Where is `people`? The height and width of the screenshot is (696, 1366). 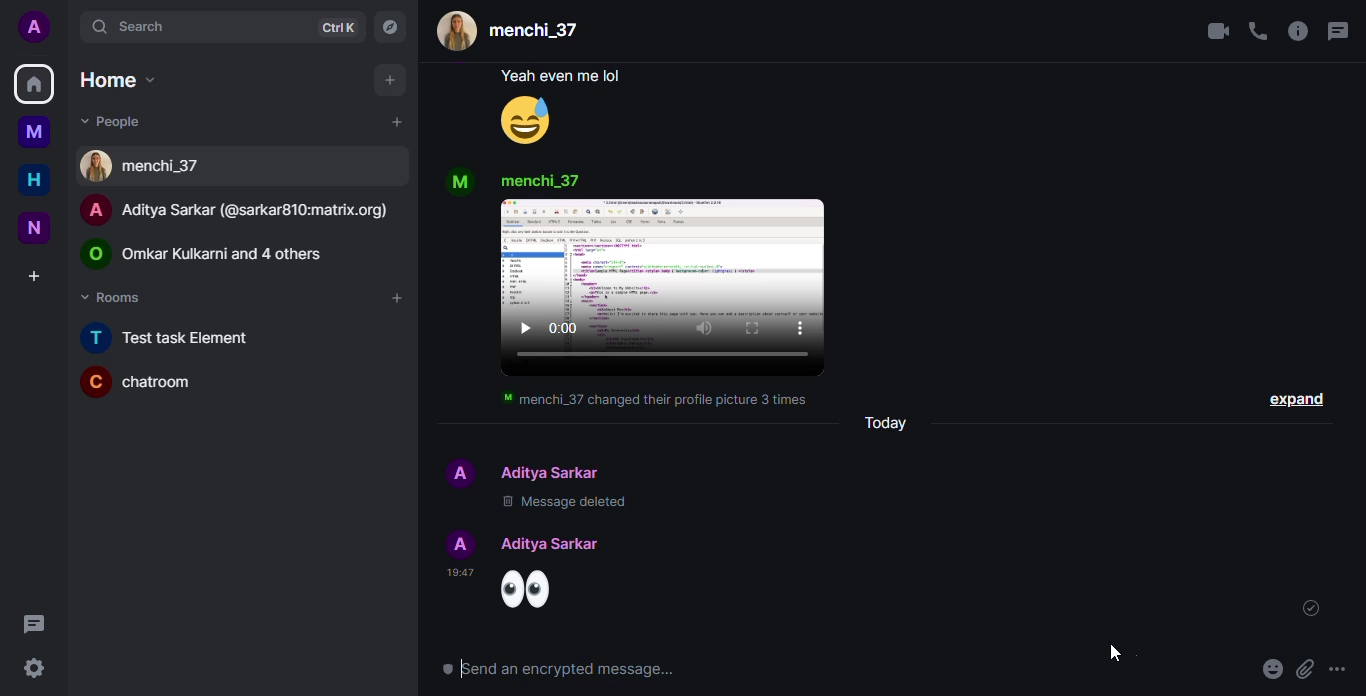 people is located at coordinates (514, 31).